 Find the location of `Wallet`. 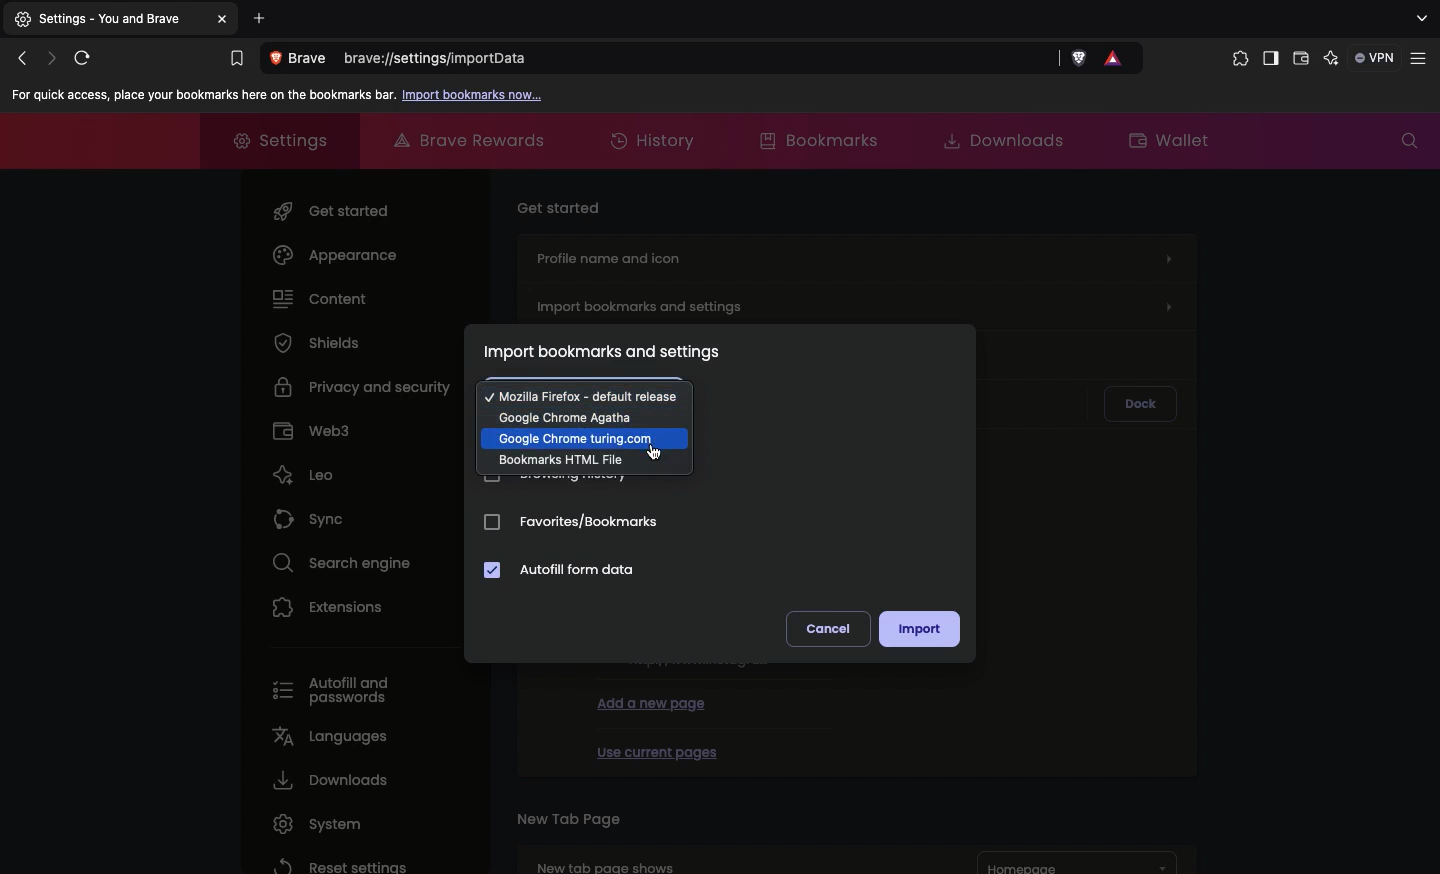

Wallet is located at coordinates (1171, 138).